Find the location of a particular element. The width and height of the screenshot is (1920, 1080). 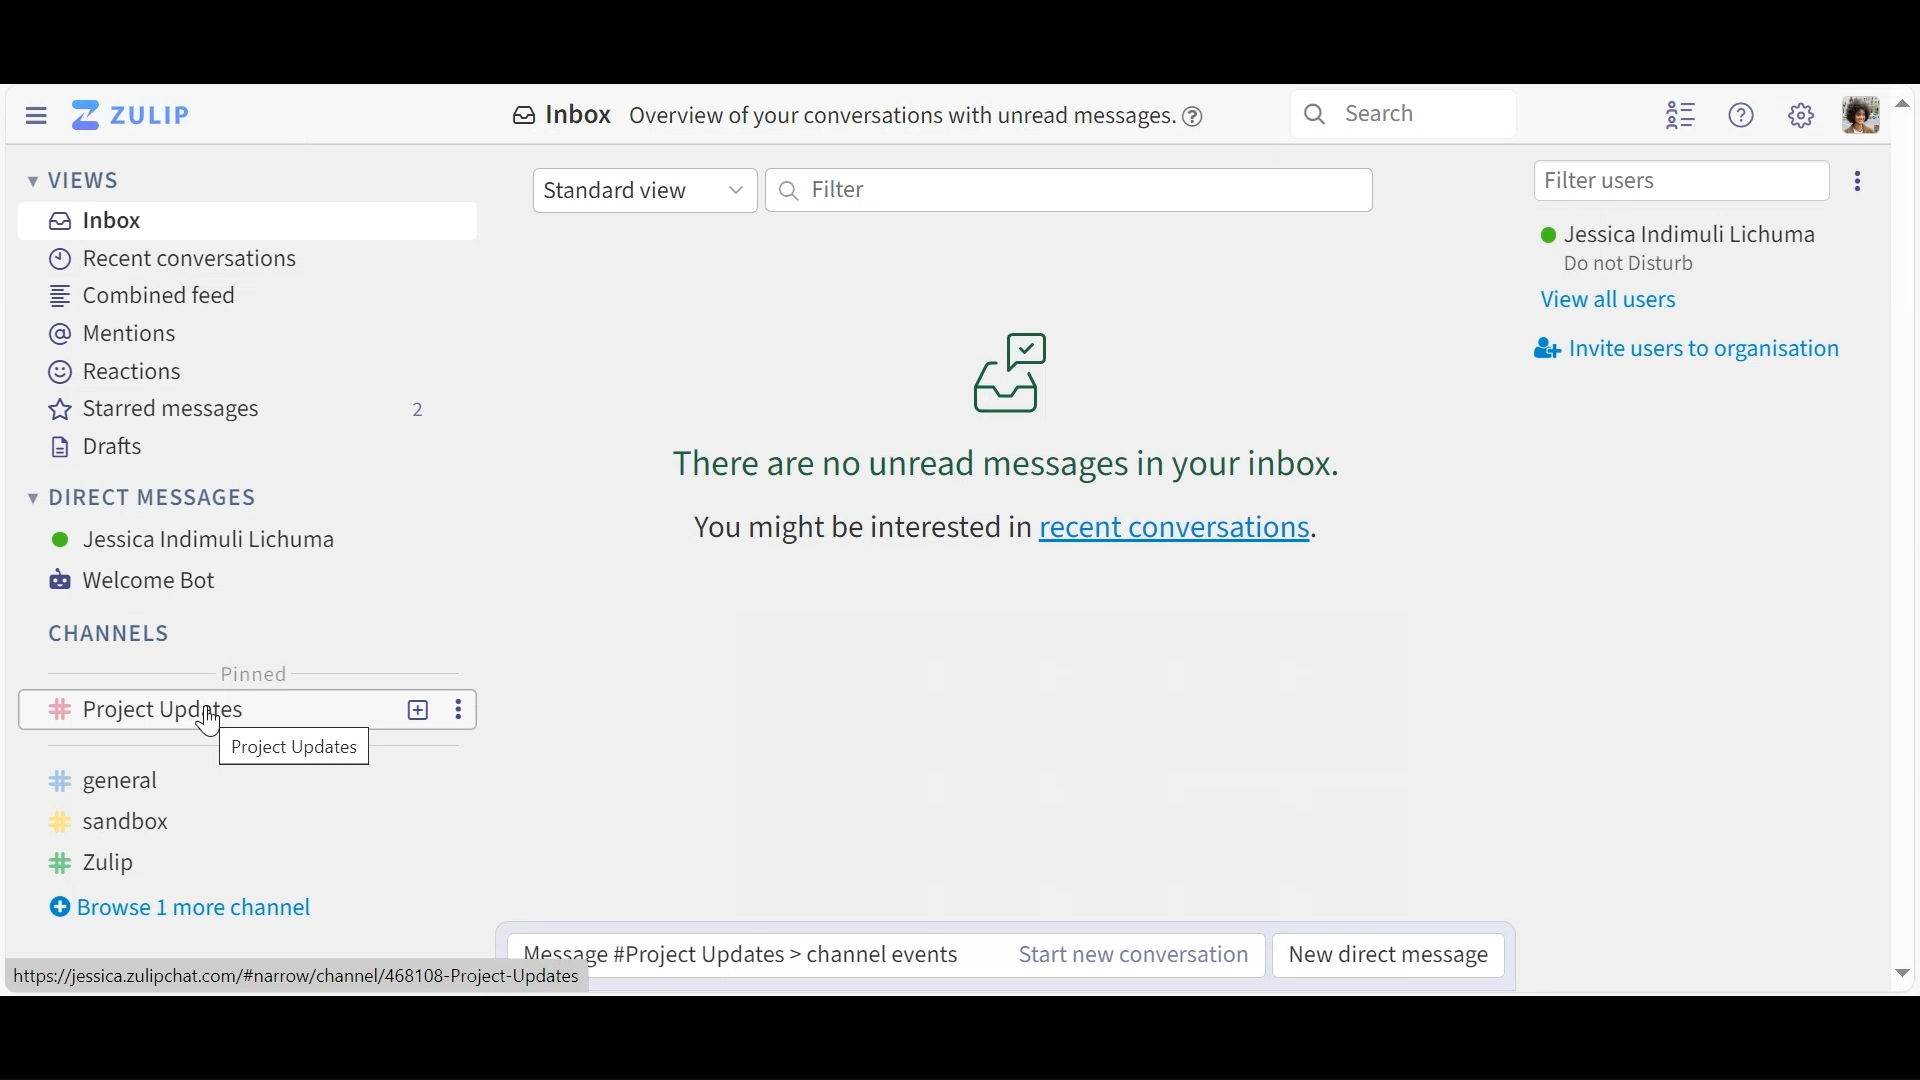

Invite users organisation is located at coordinates (1687, 346).